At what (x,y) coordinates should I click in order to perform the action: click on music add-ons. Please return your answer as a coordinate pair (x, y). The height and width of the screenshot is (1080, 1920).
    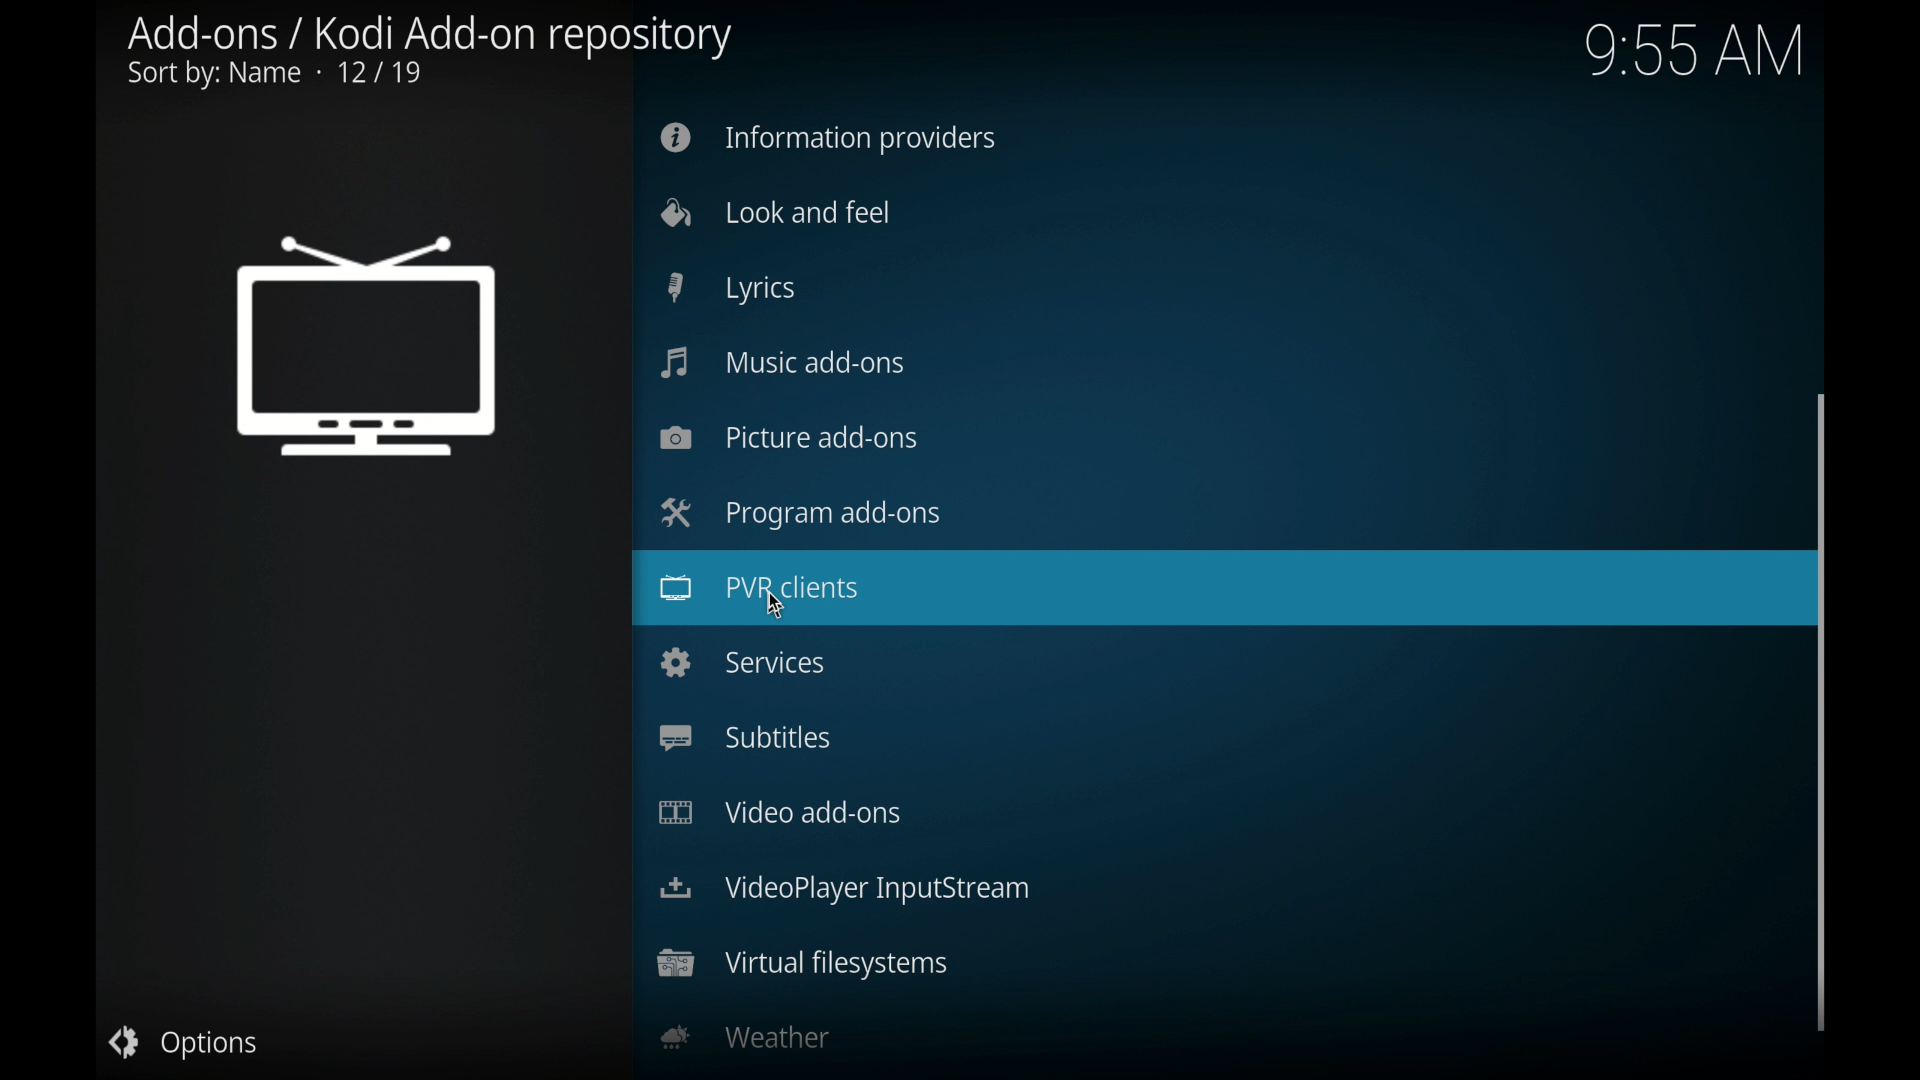
    Looking at the image, I should click on (782, 362).